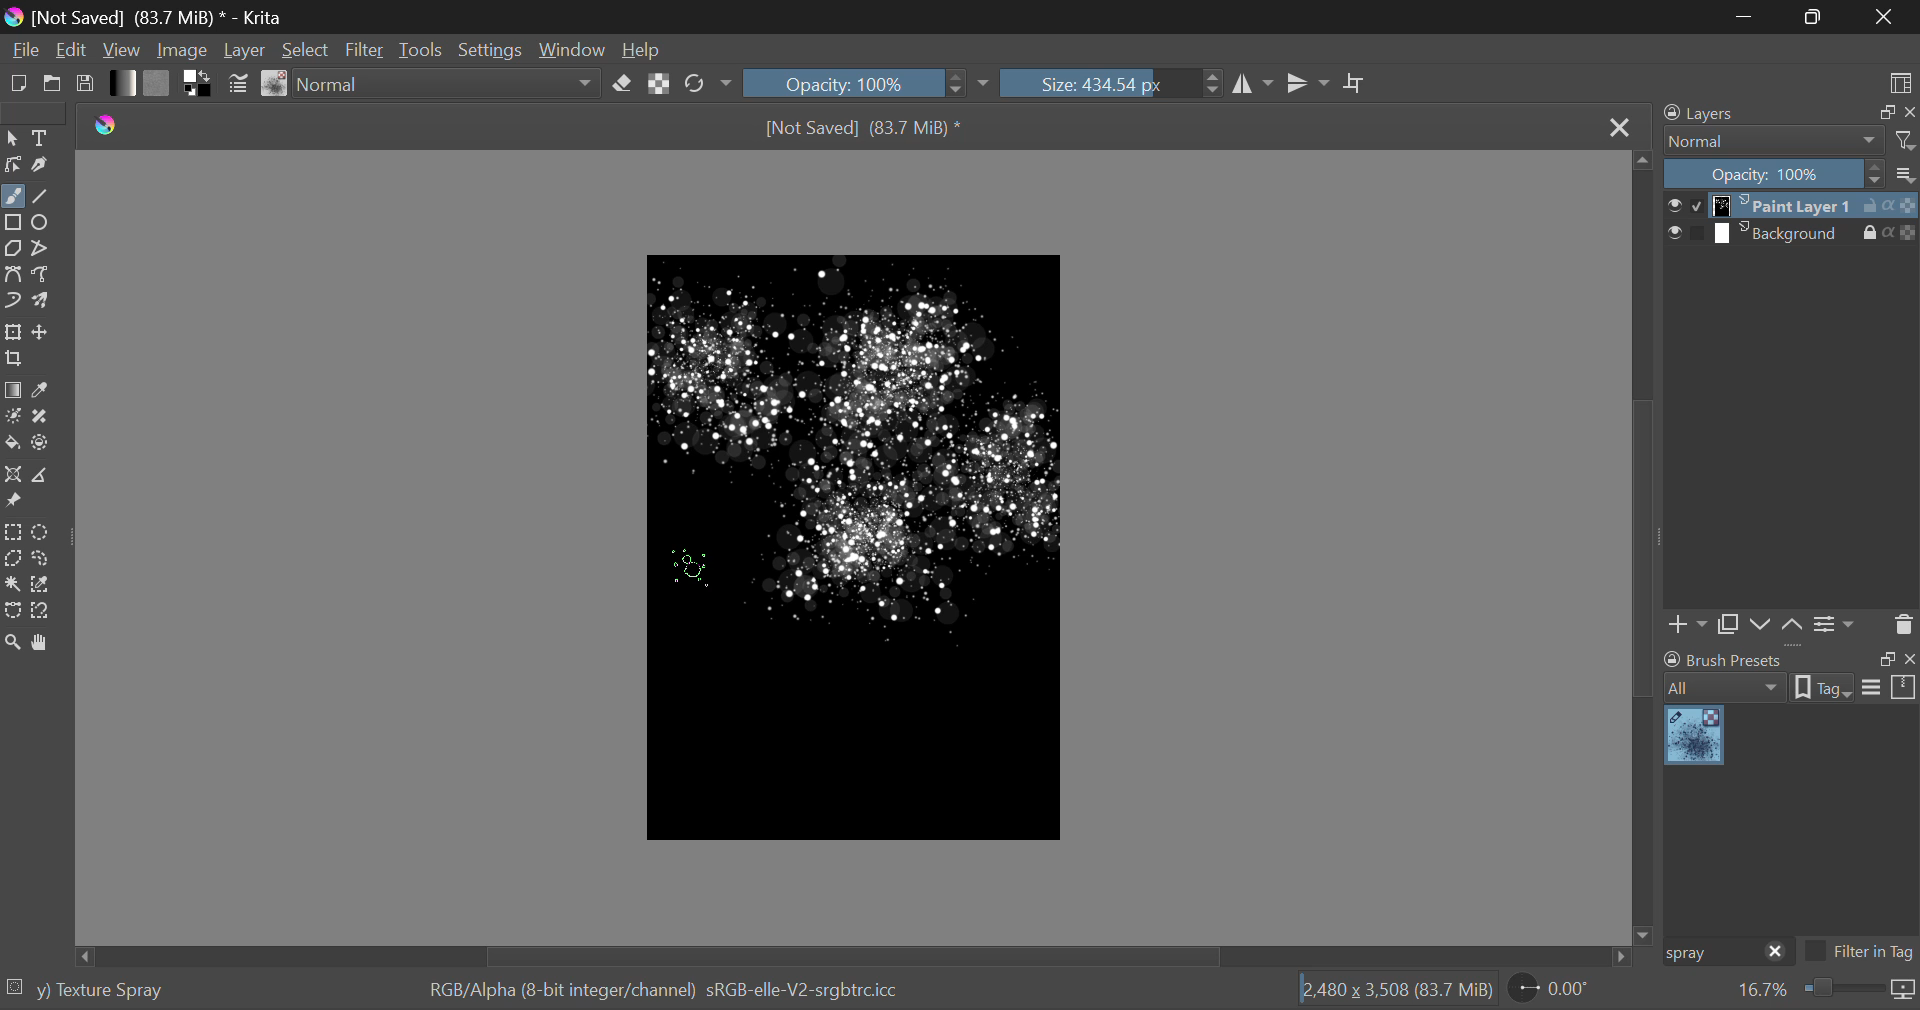 The height and width of the screenshot is (1010, 1920). Describe the element at coordinates (43, 224) in the screenshot. I see `Ellipses` at that location.